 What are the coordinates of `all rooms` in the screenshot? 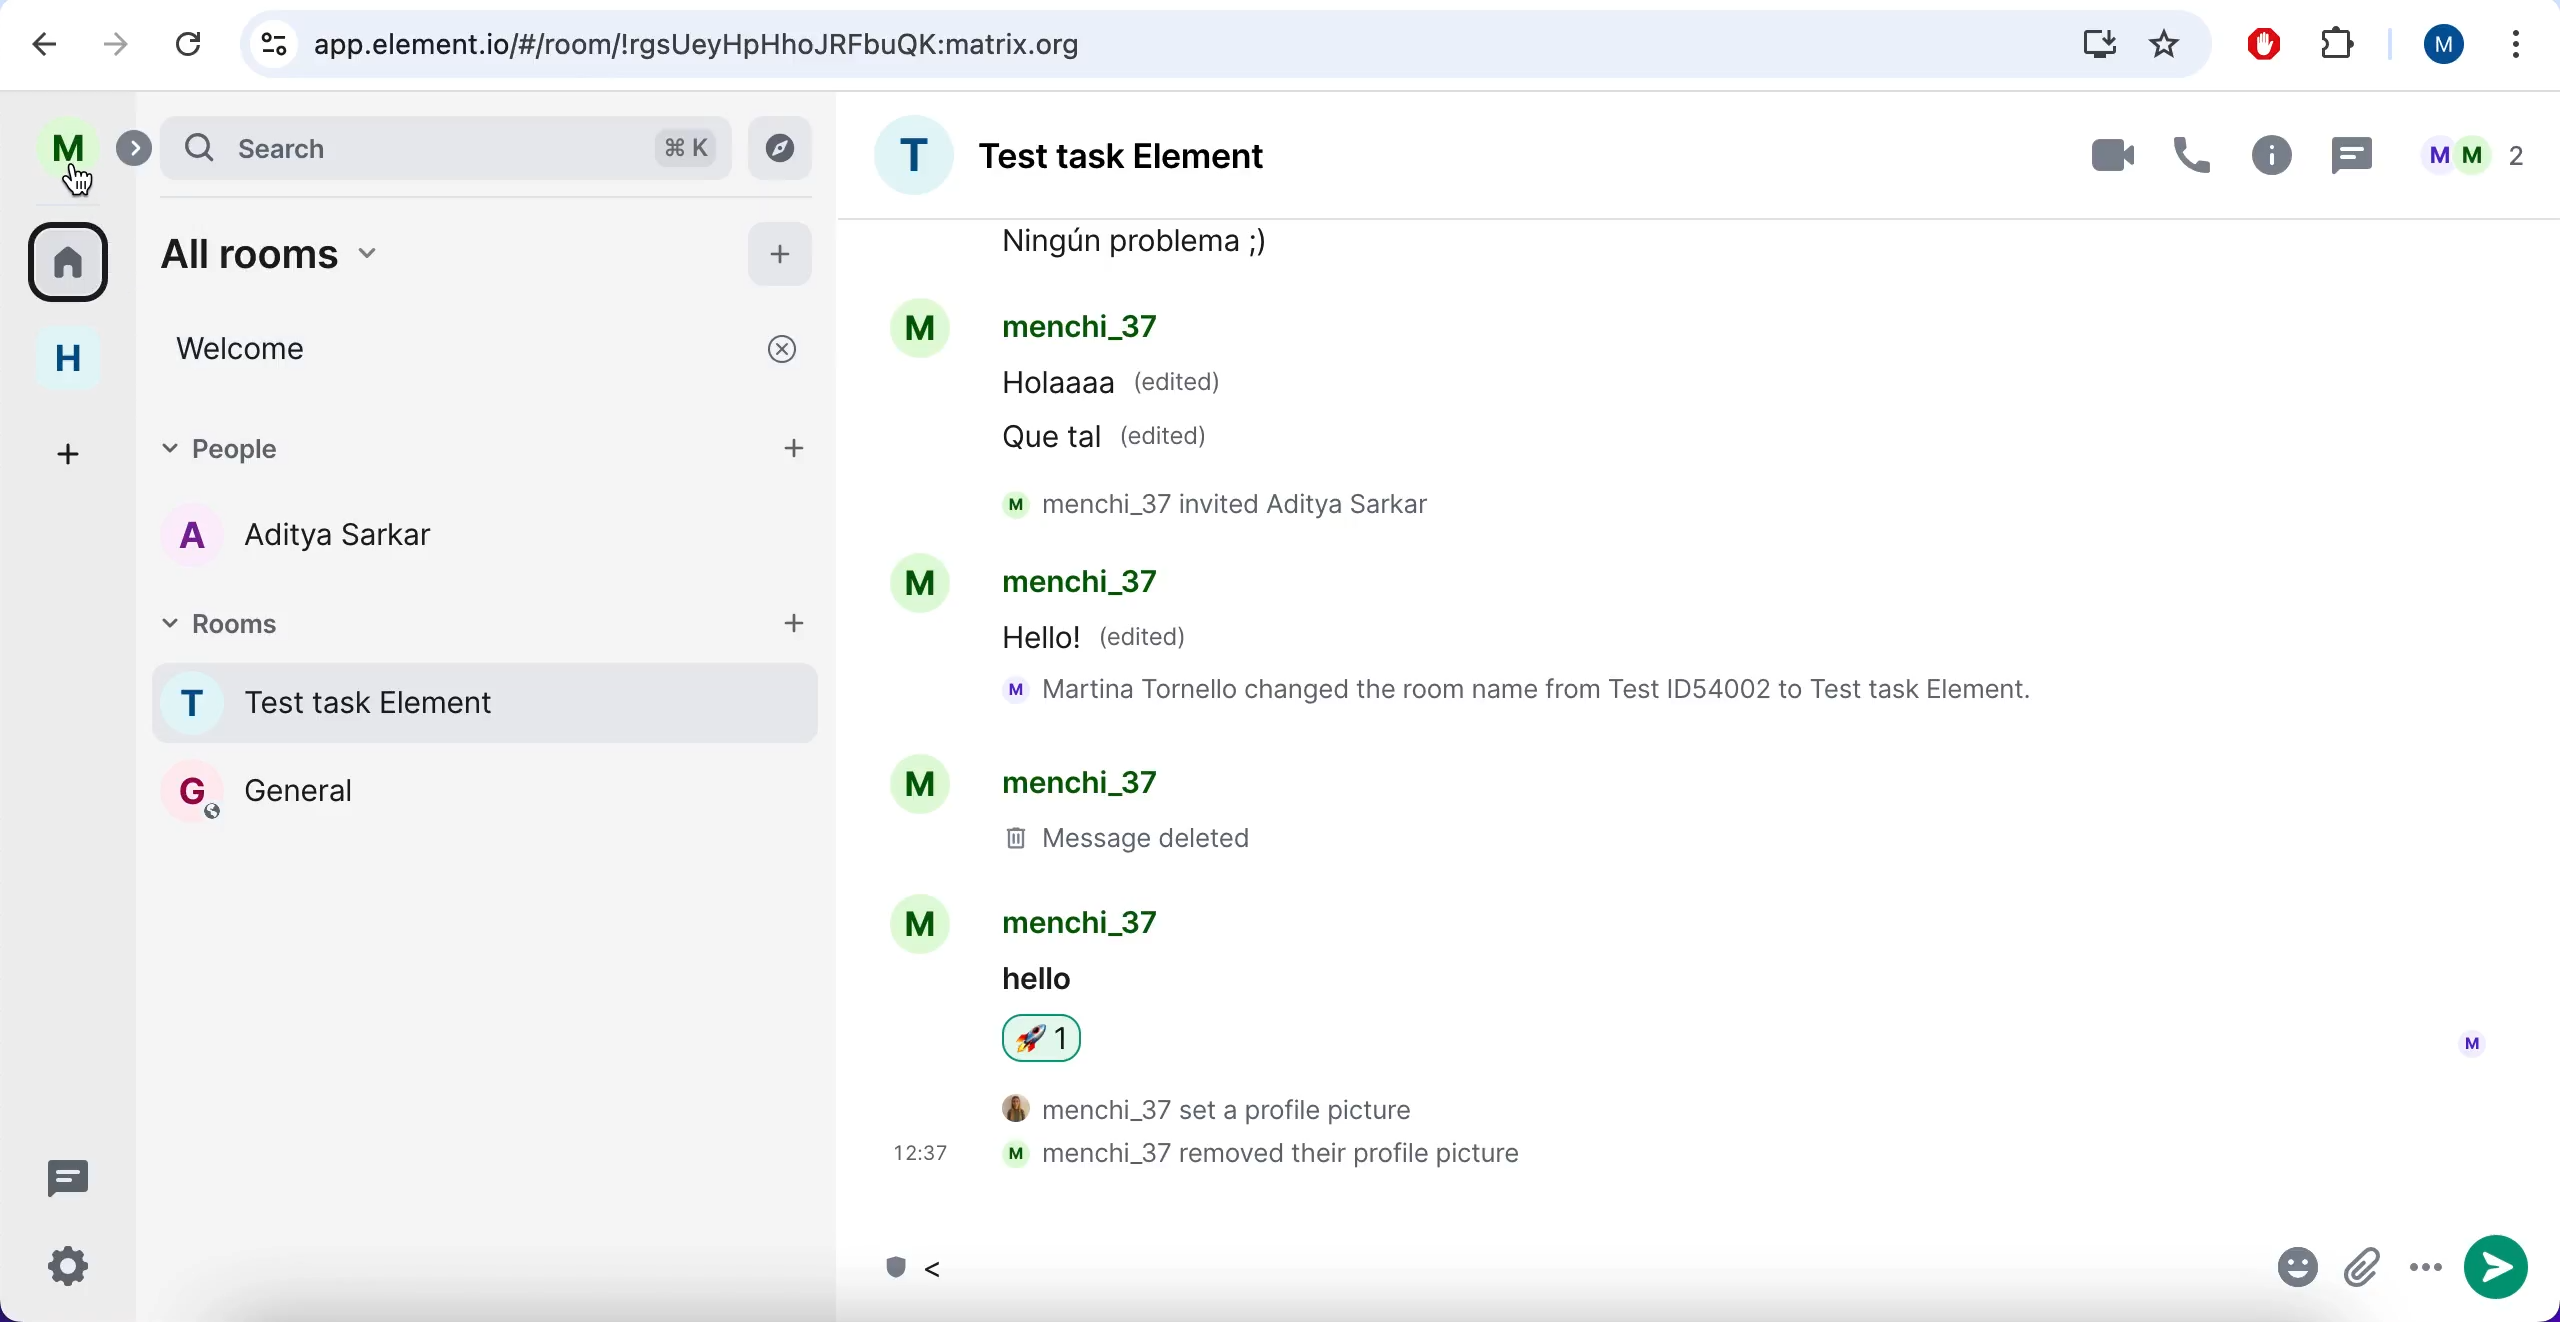 It's located at (426, 256).